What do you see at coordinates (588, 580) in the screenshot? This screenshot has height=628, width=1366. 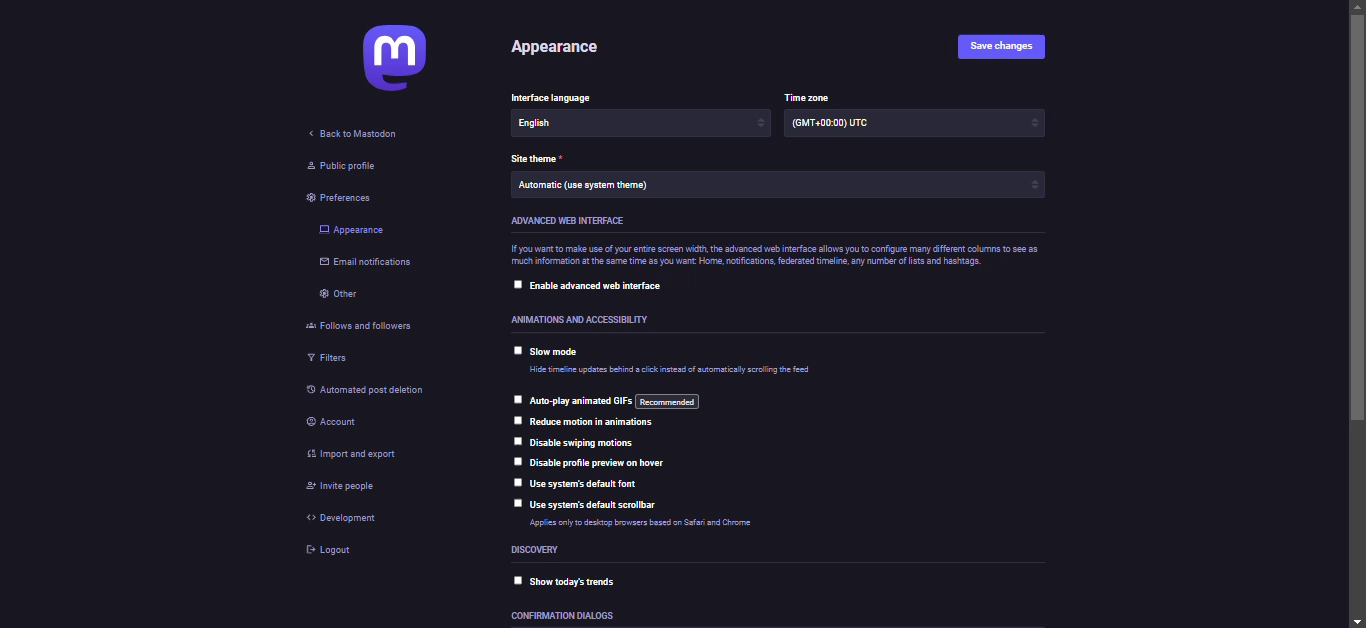 I see `show today's trends` at bounding box center [588, 580].